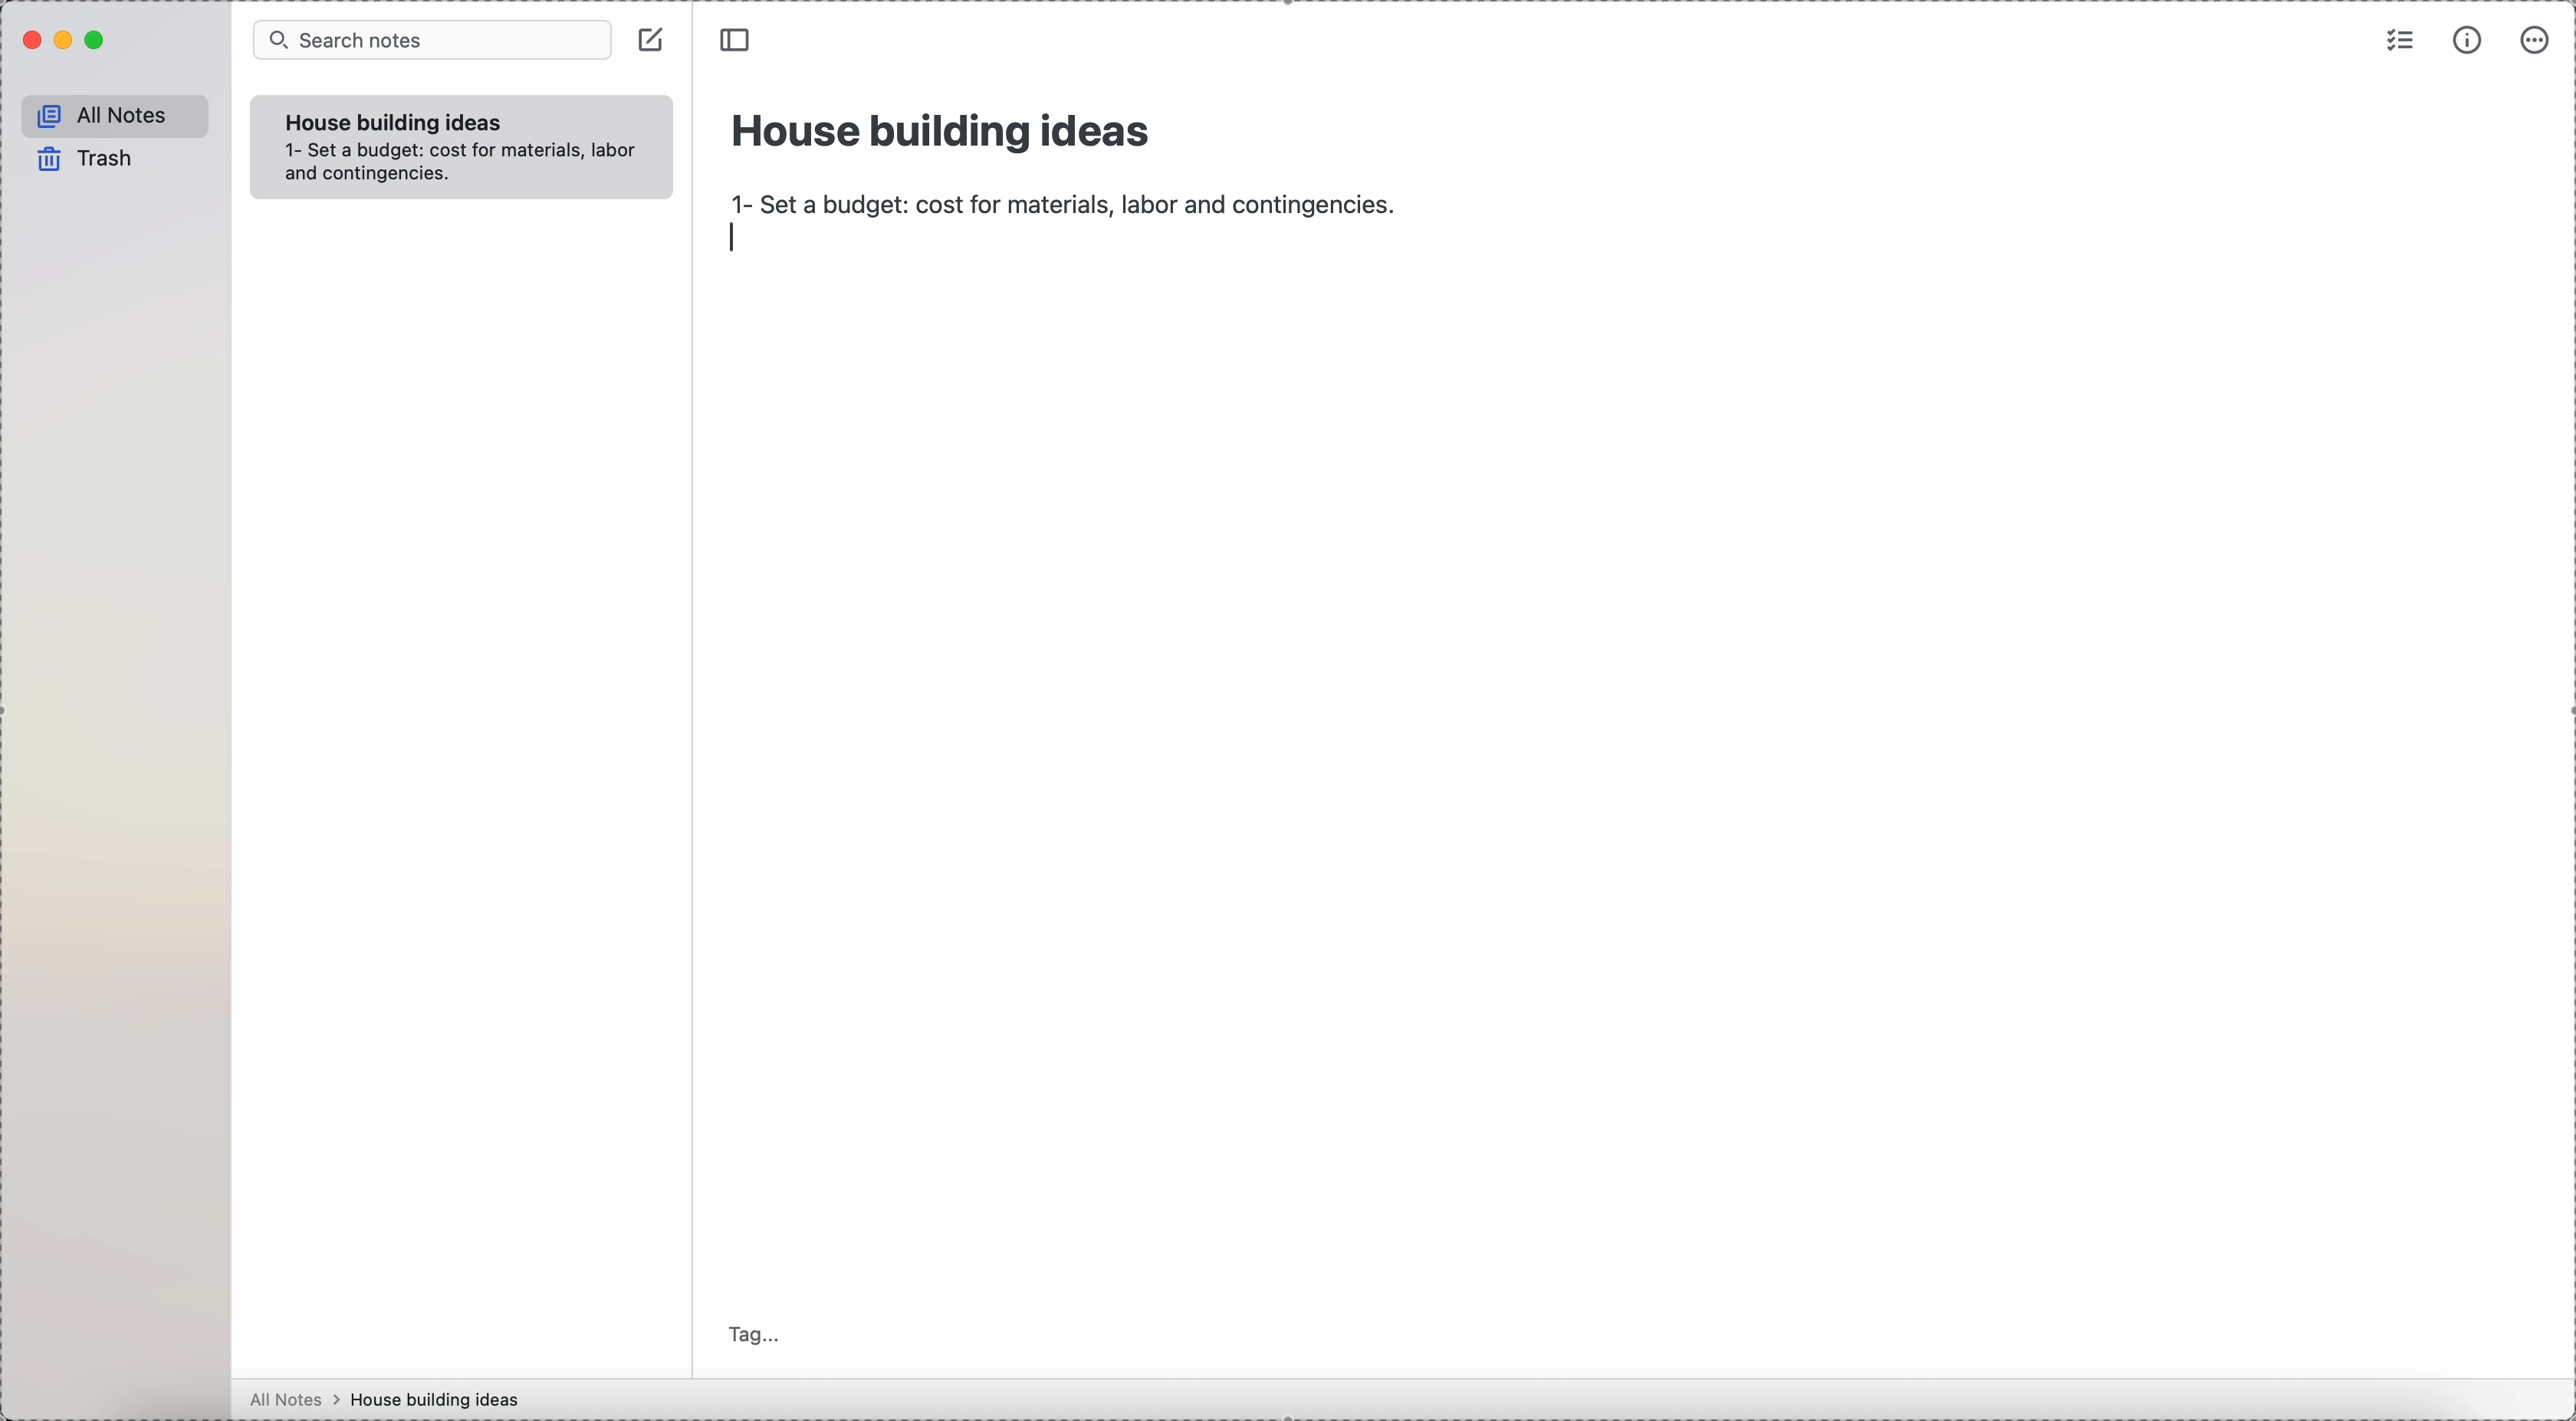 The width and height of the screenshot is (2576, 1421). I want to click on check list, so click(2397, 43).